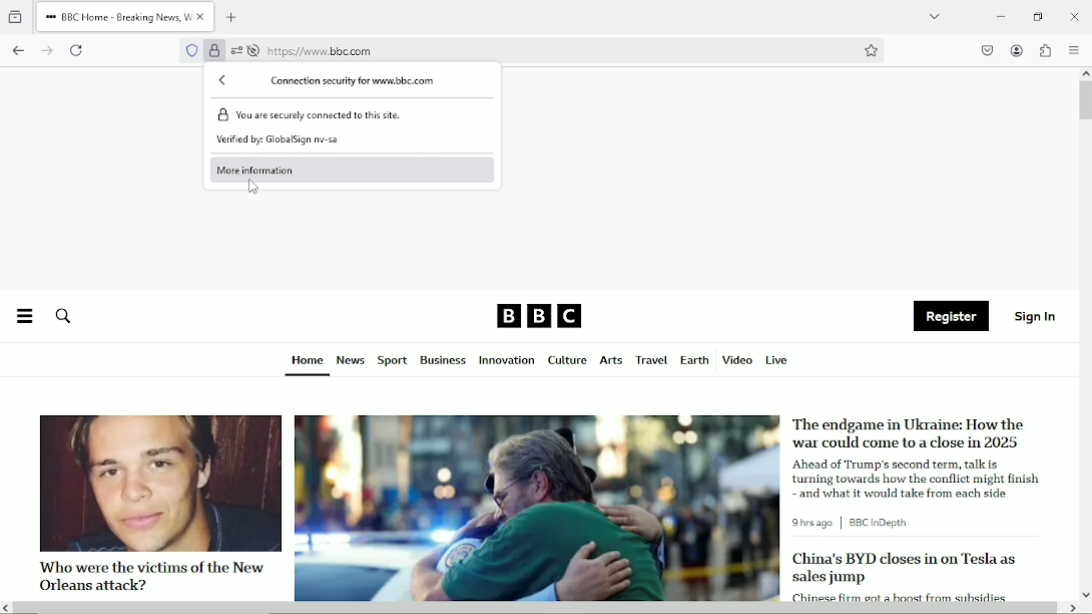  Describe the element at coordinates (202, 16) in the screenshot. I see `close` at that location.